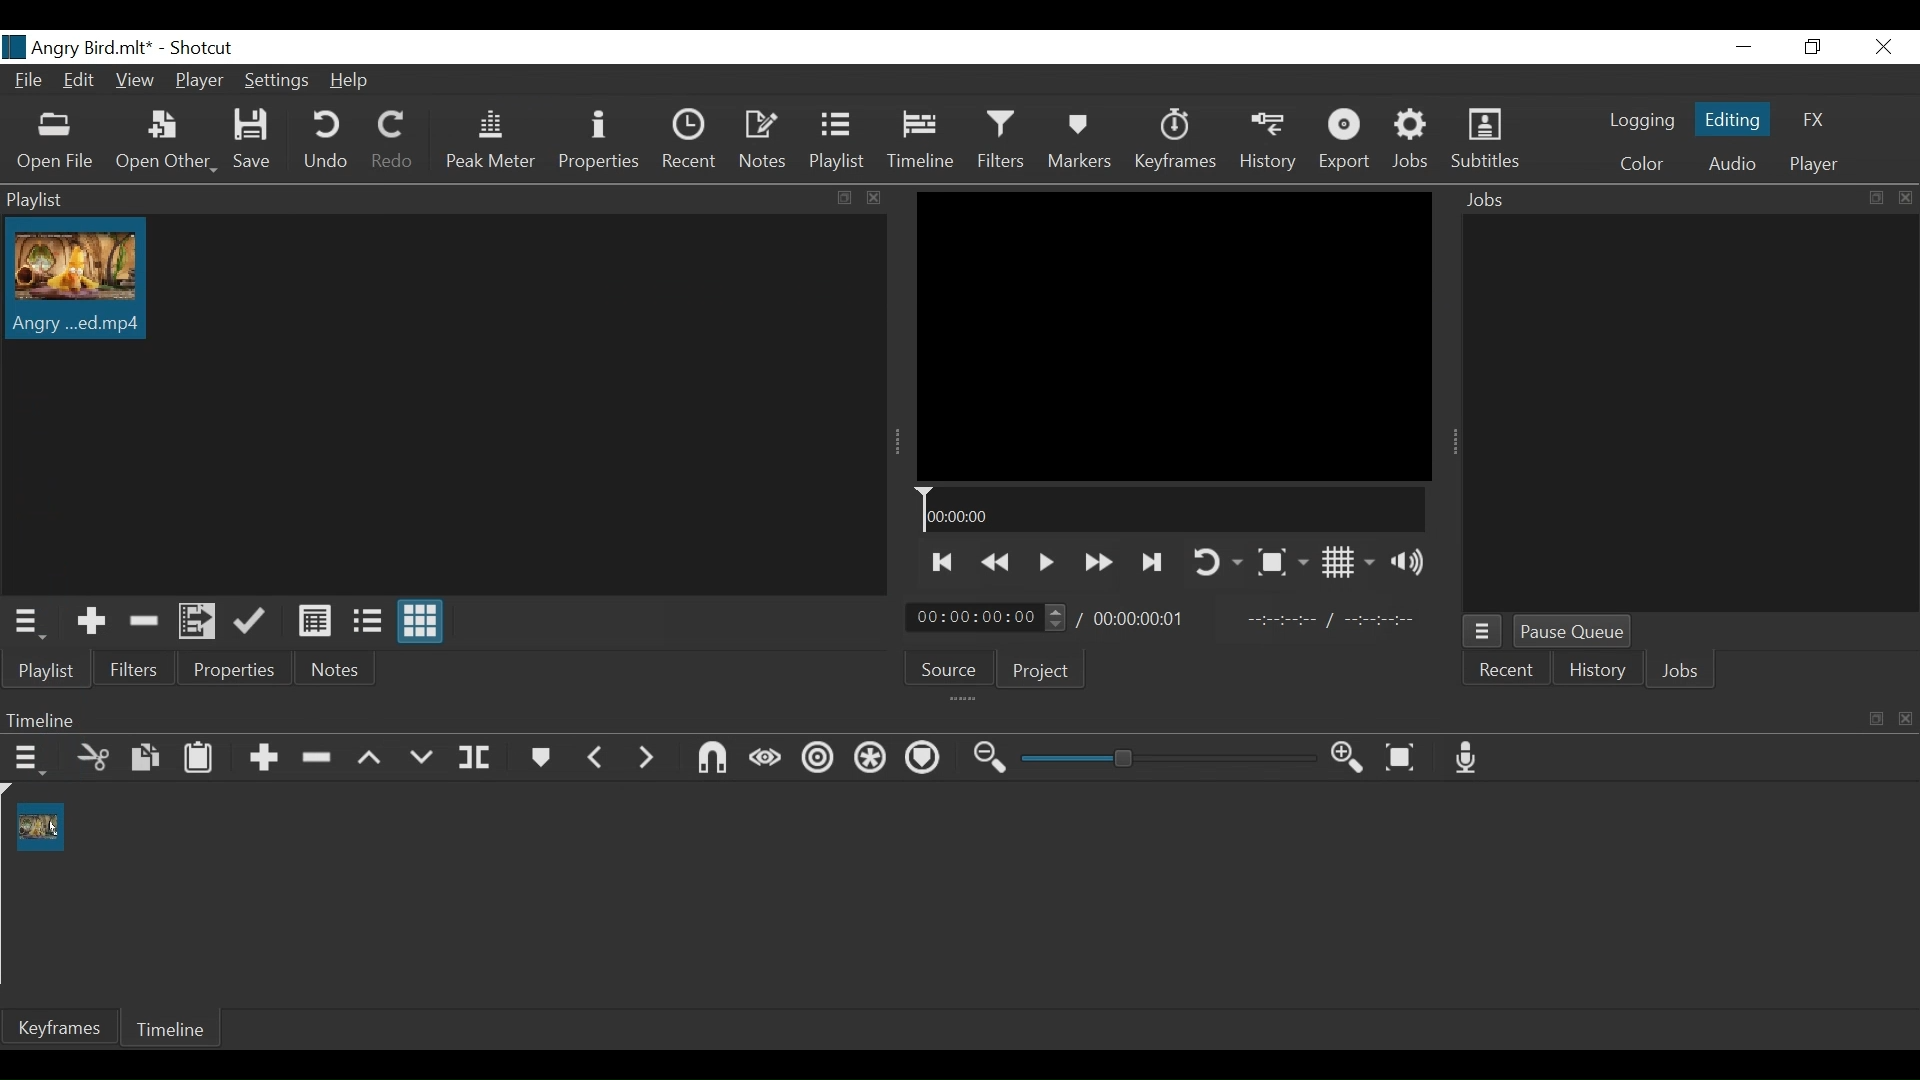 The width and height of the screenshot is (1920, 1080). Describe the element at coordinates (1642, 164) in the screenshot. I see `Color` at that location.